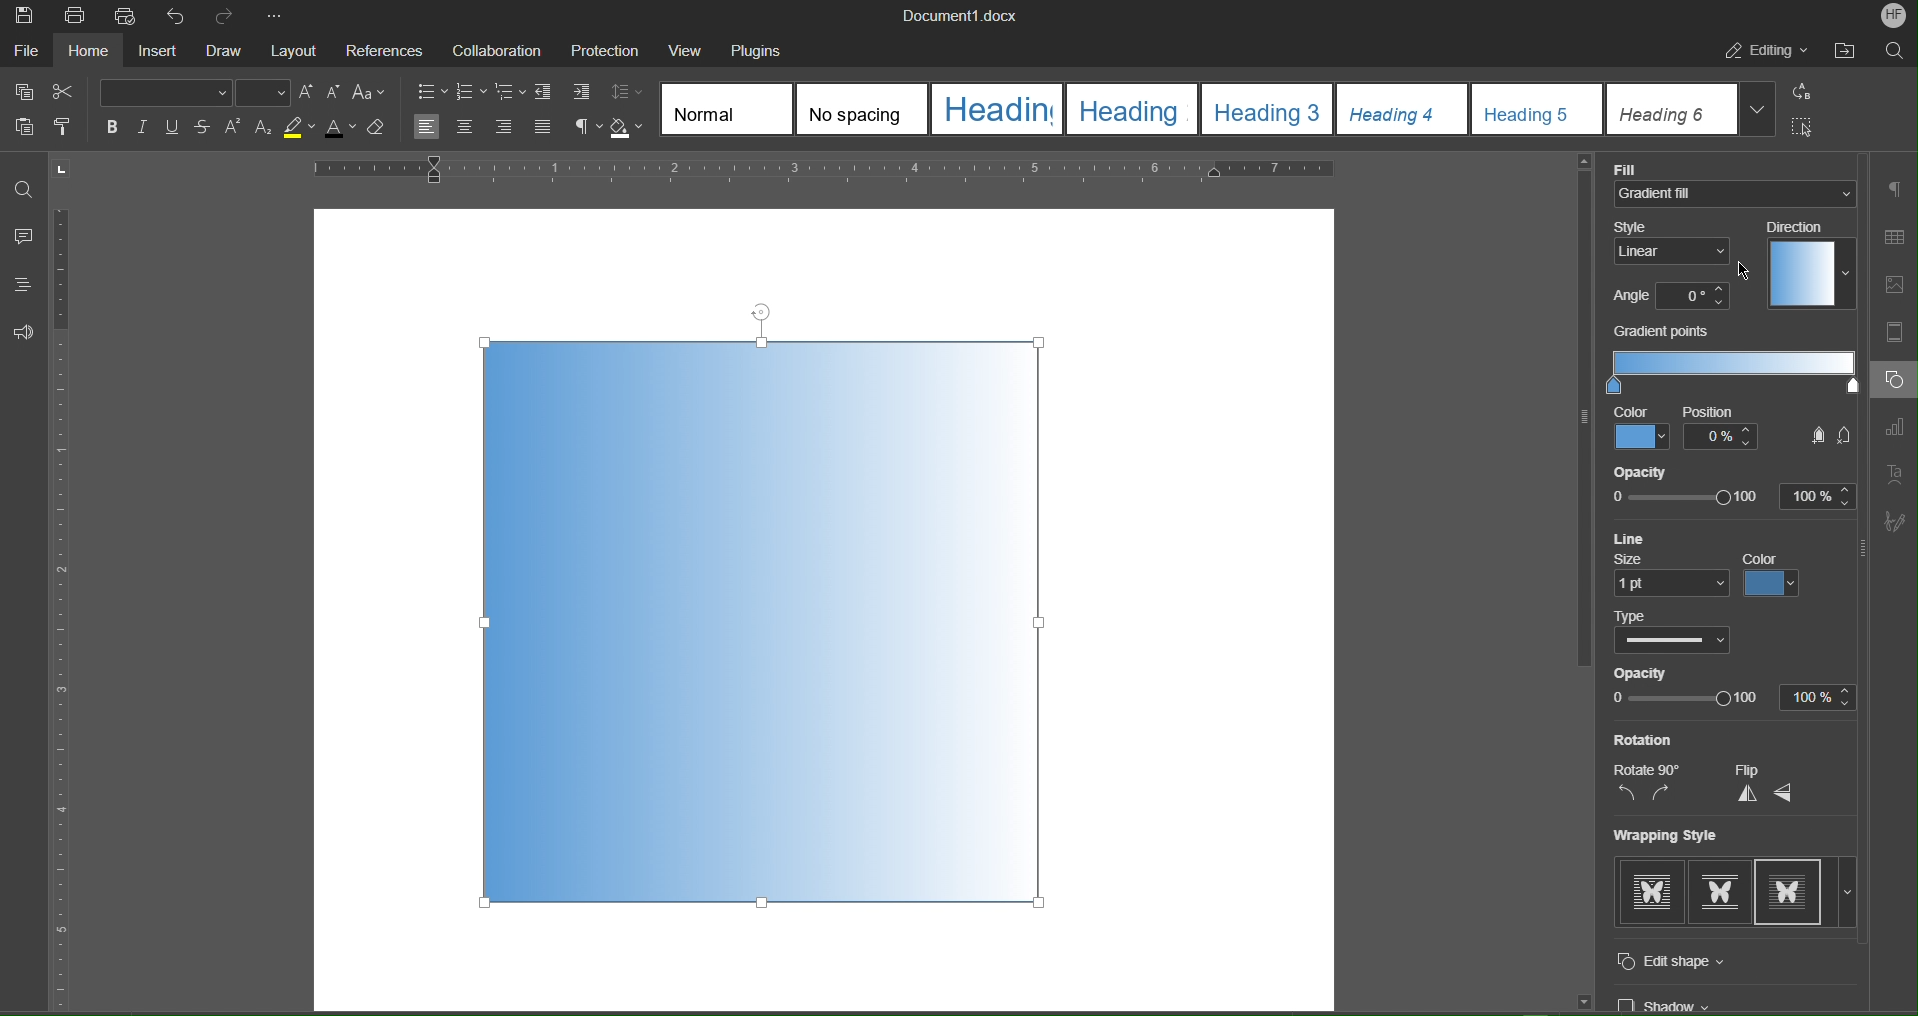  Describe the element at coordinates (1640, 437) in the screenshot. I see `Colors` at that location.